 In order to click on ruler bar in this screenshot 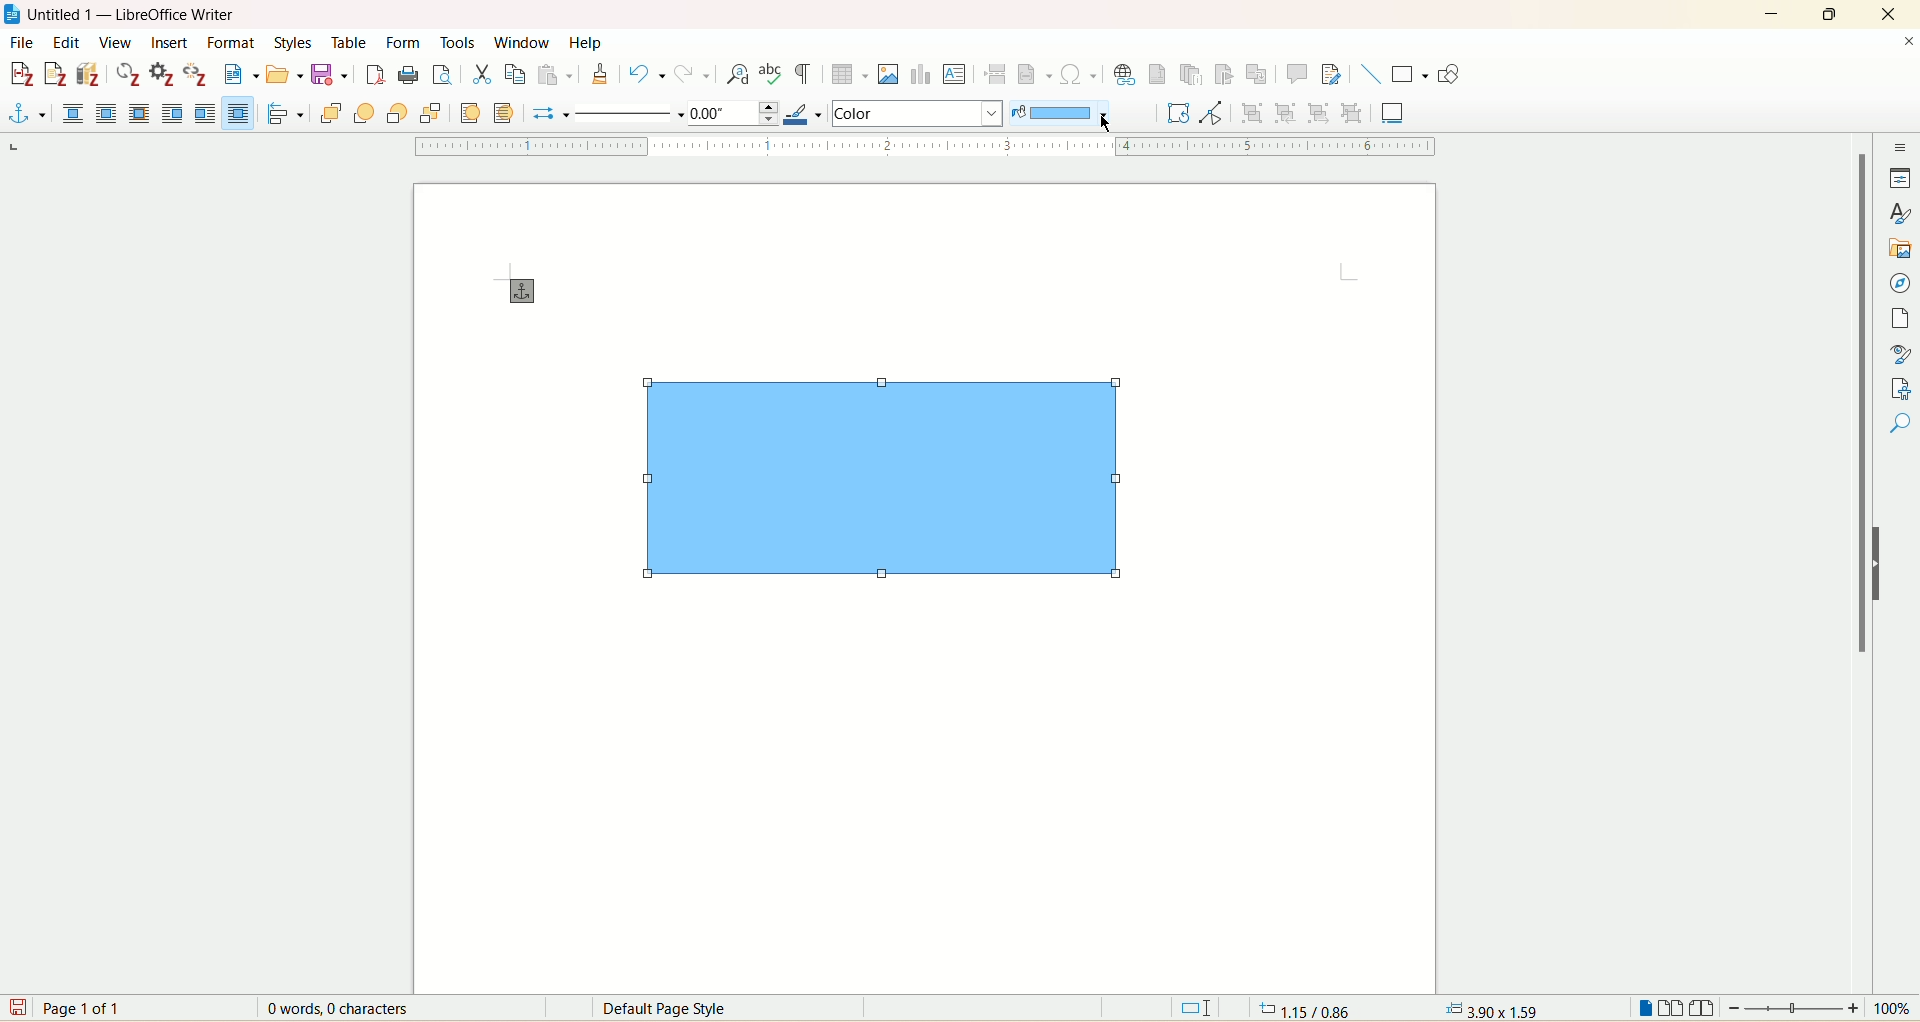, I will do `click(921, 148)`.